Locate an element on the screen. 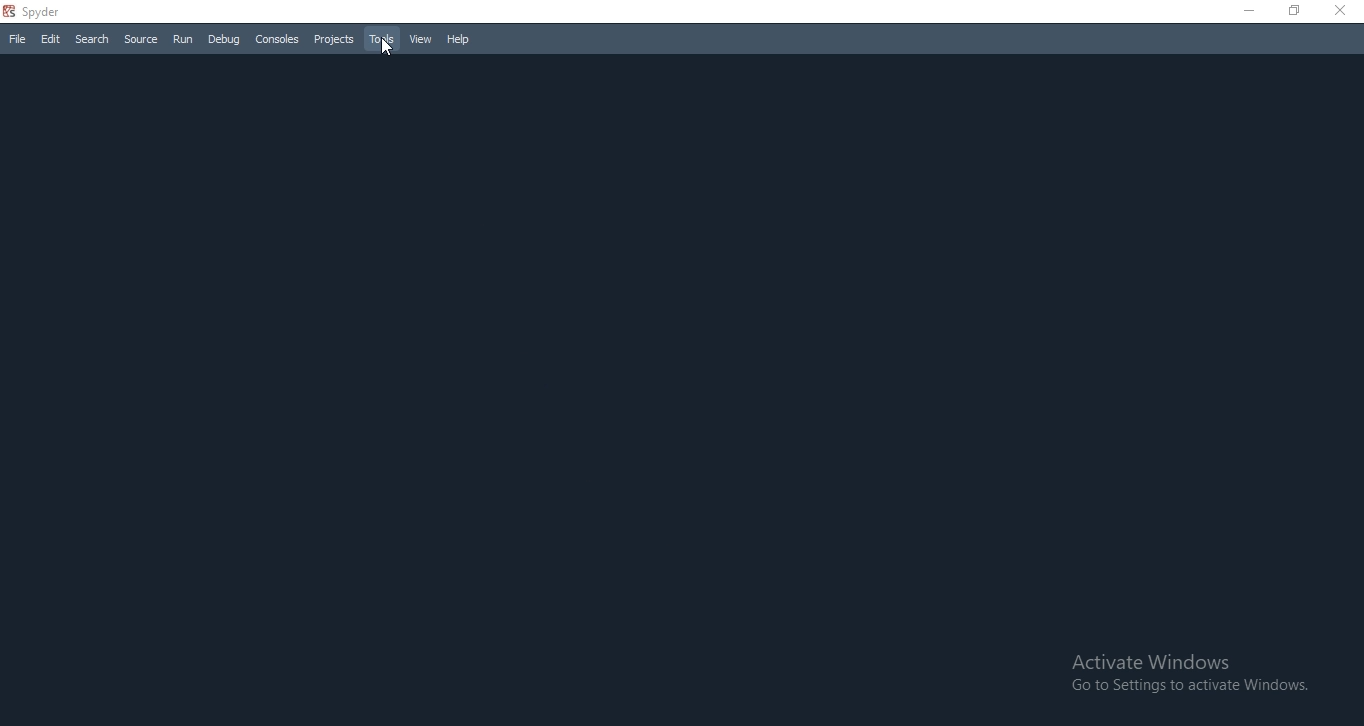  View is located at coordinates (420, 41).